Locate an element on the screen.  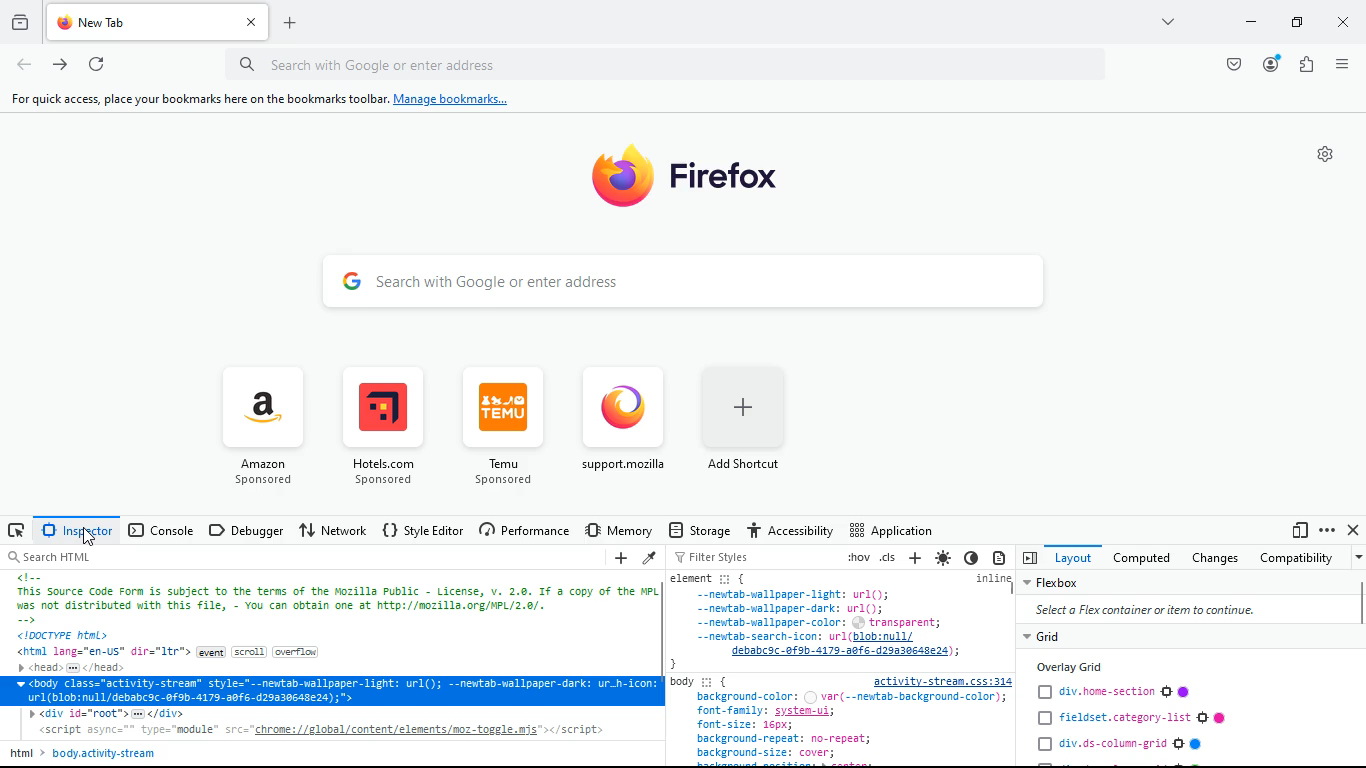
screen is located at coordinates (16, 530).